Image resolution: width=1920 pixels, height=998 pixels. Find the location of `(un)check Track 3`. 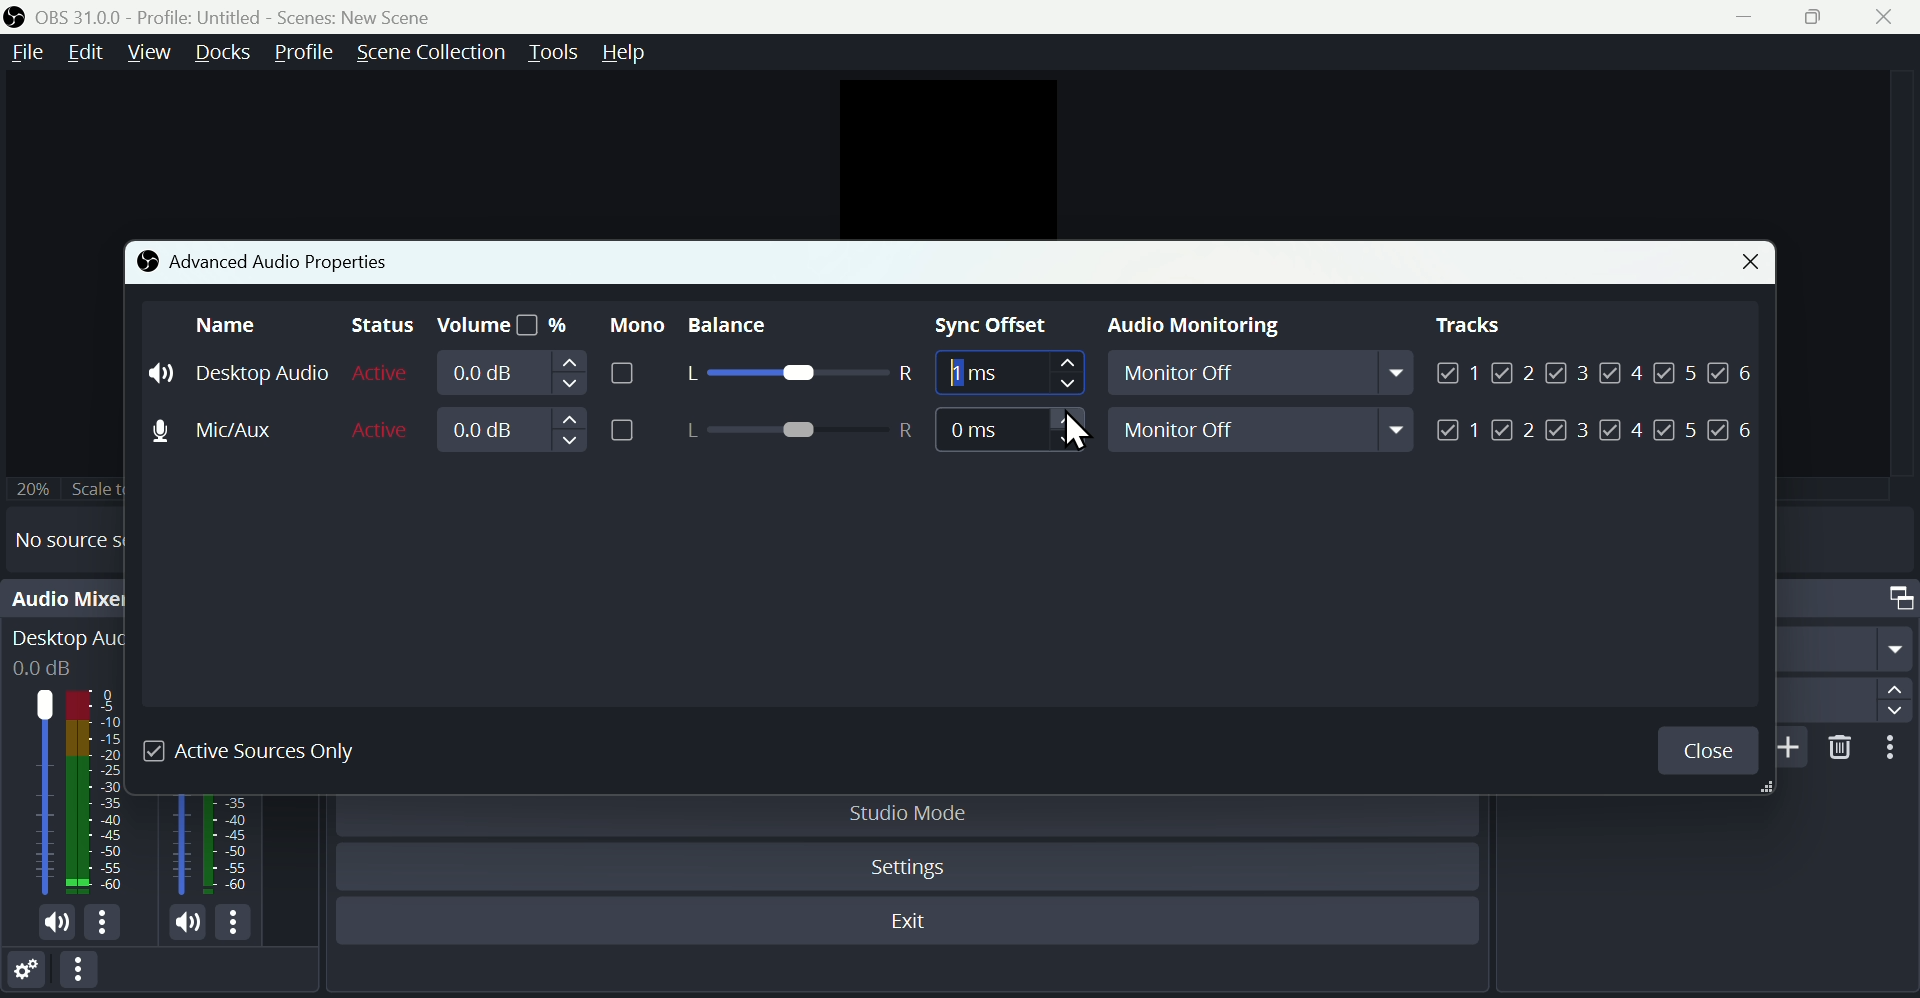

(un)check Track 3 is located at coordinates (1567, 431).